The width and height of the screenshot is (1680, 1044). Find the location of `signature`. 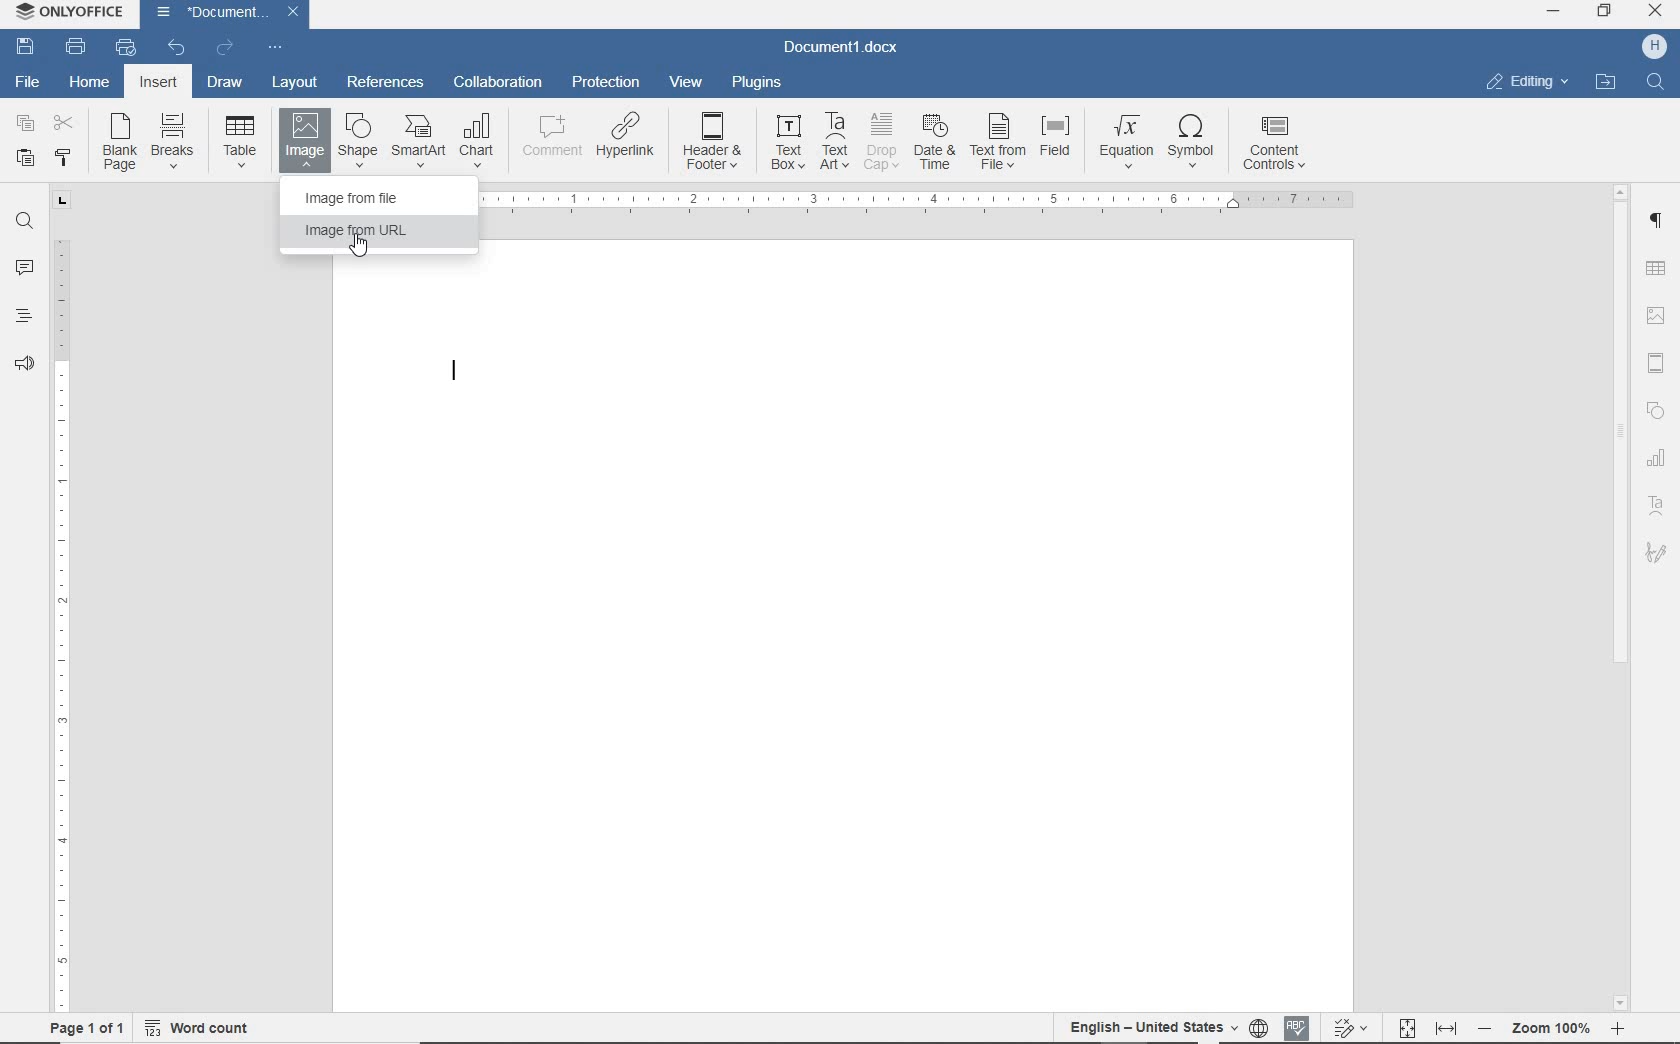

signature is located at coordinates (1660, 555).